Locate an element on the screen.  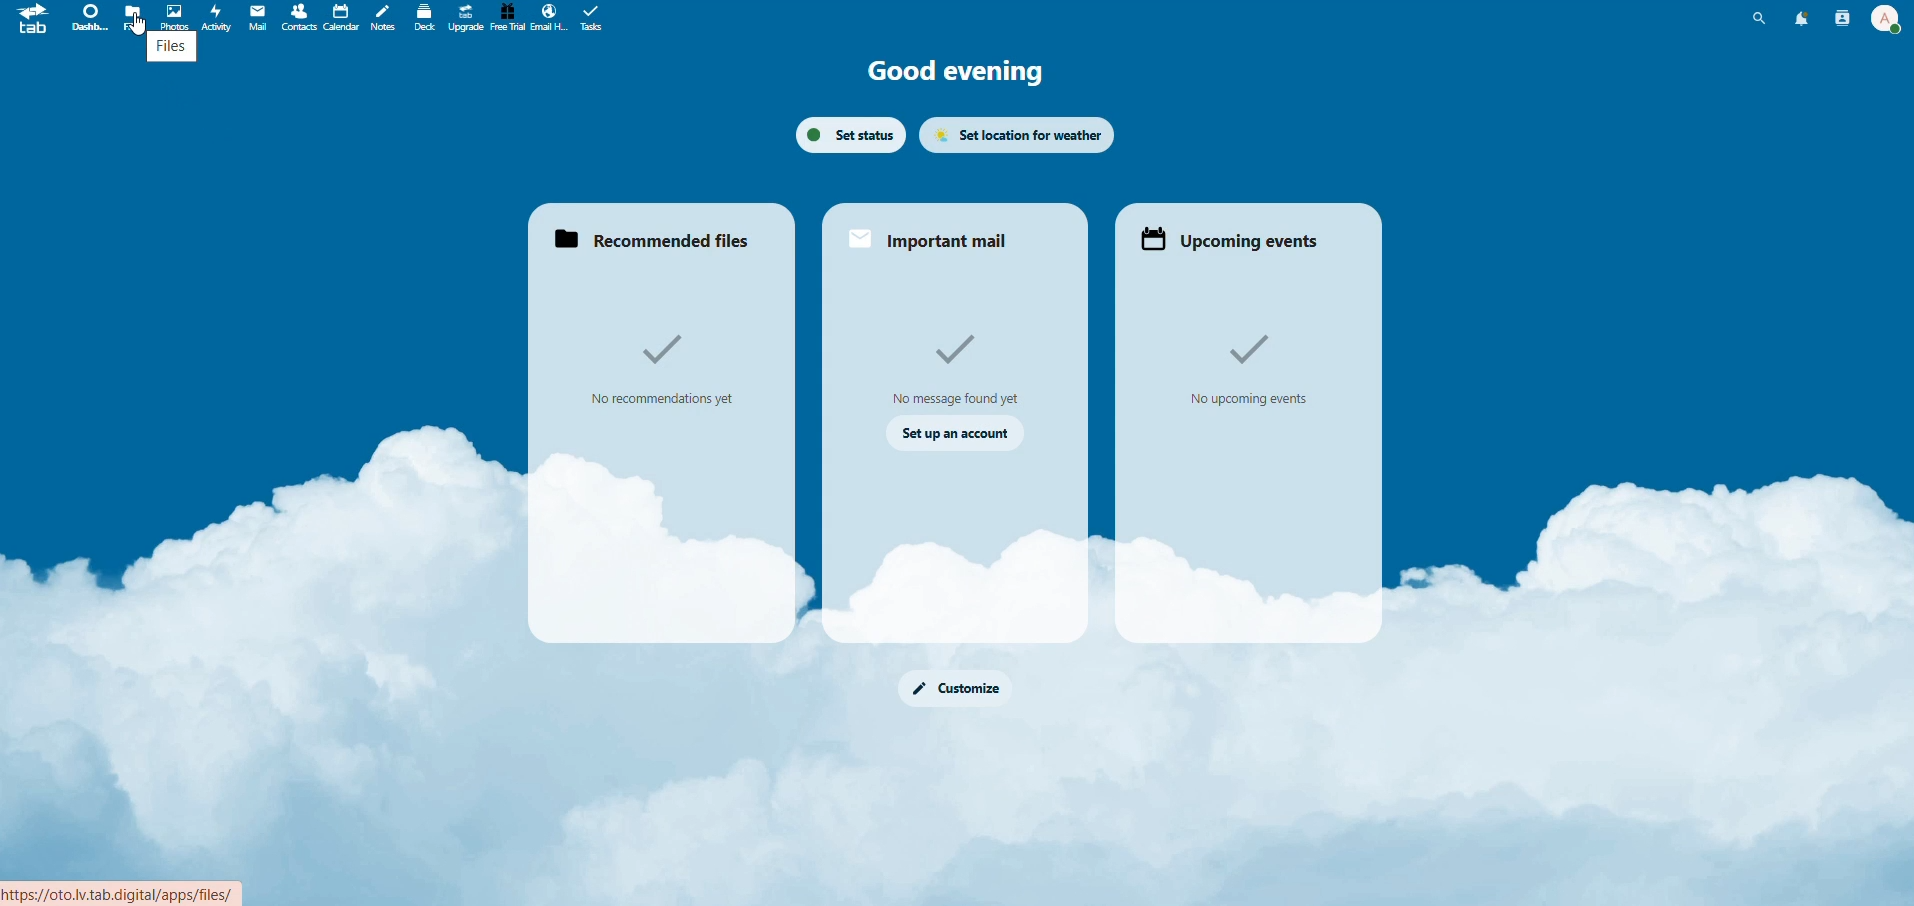
file is located at coordinates (134, 16).